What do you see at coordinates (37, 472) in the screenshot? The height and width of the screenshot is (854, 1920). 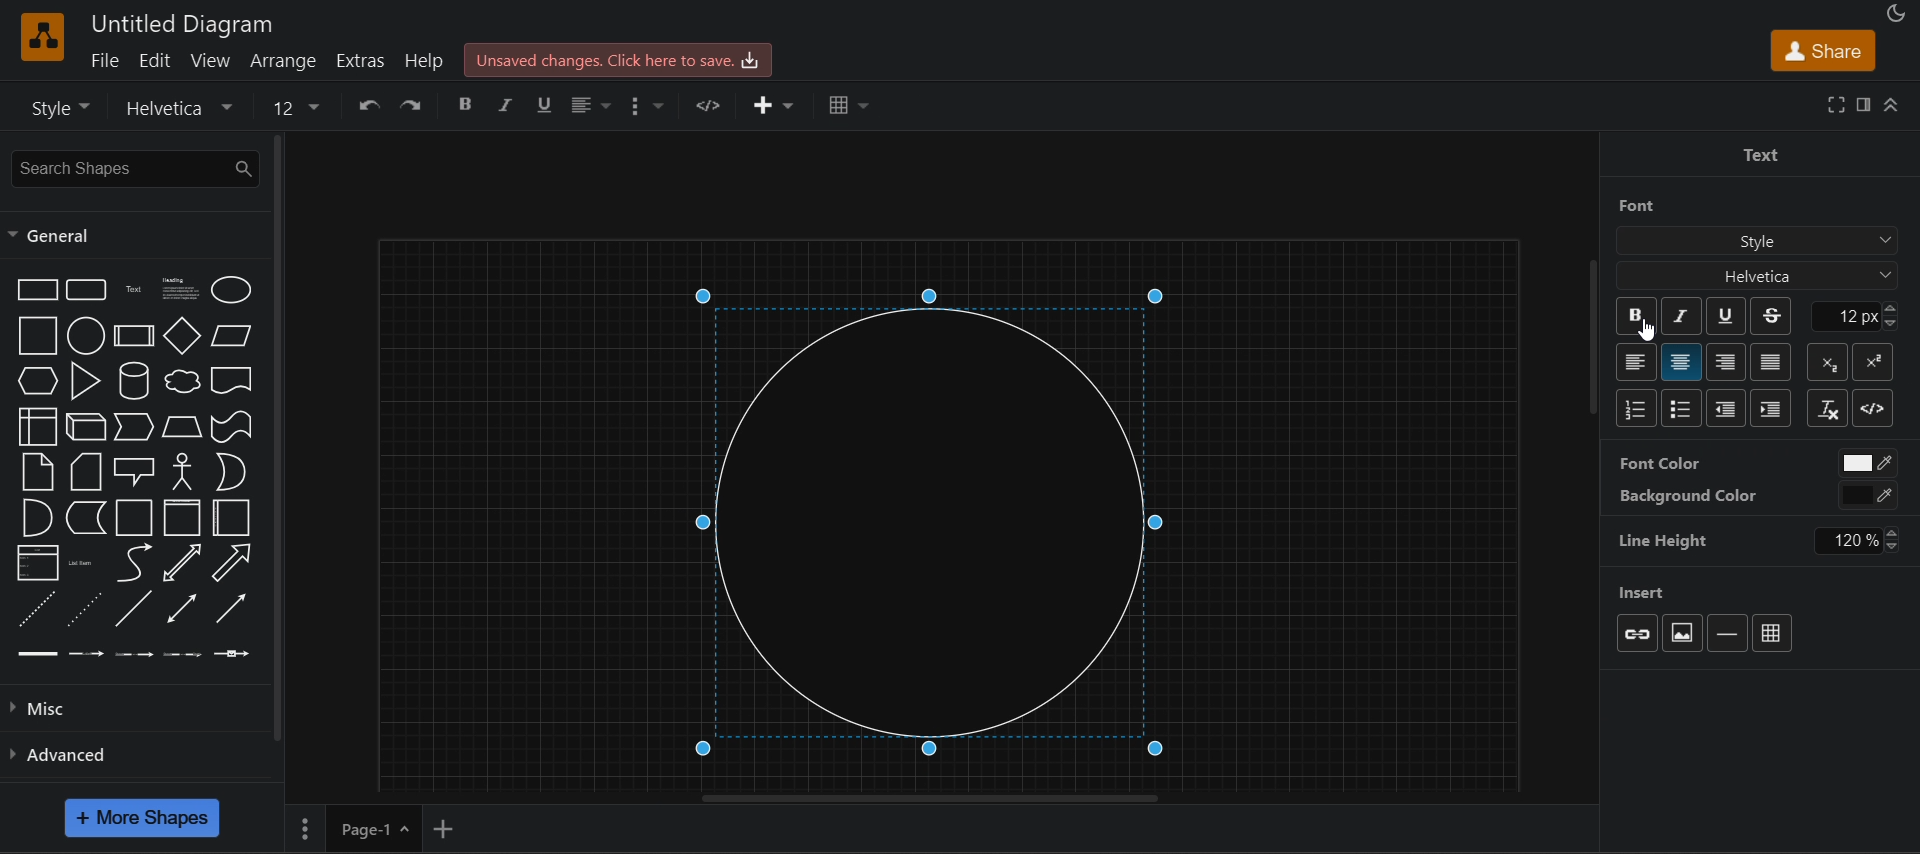 I see `note` at bounding box center [37, 472].